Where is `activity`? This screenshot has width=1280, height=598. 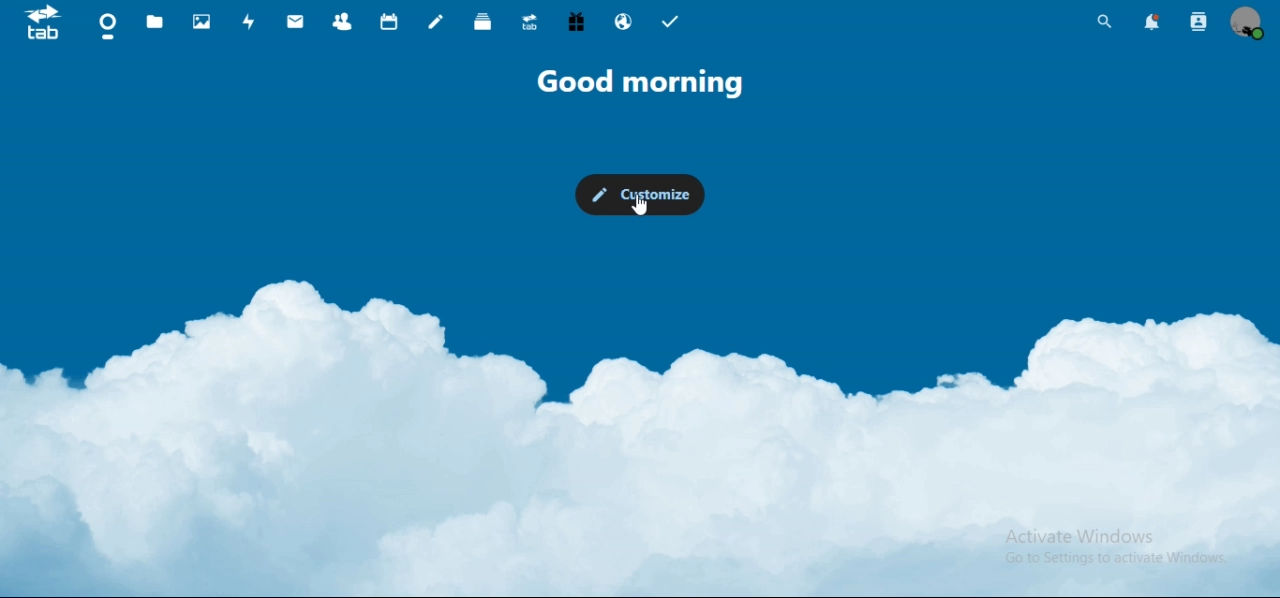
activity is located at coordinates (249, 23).